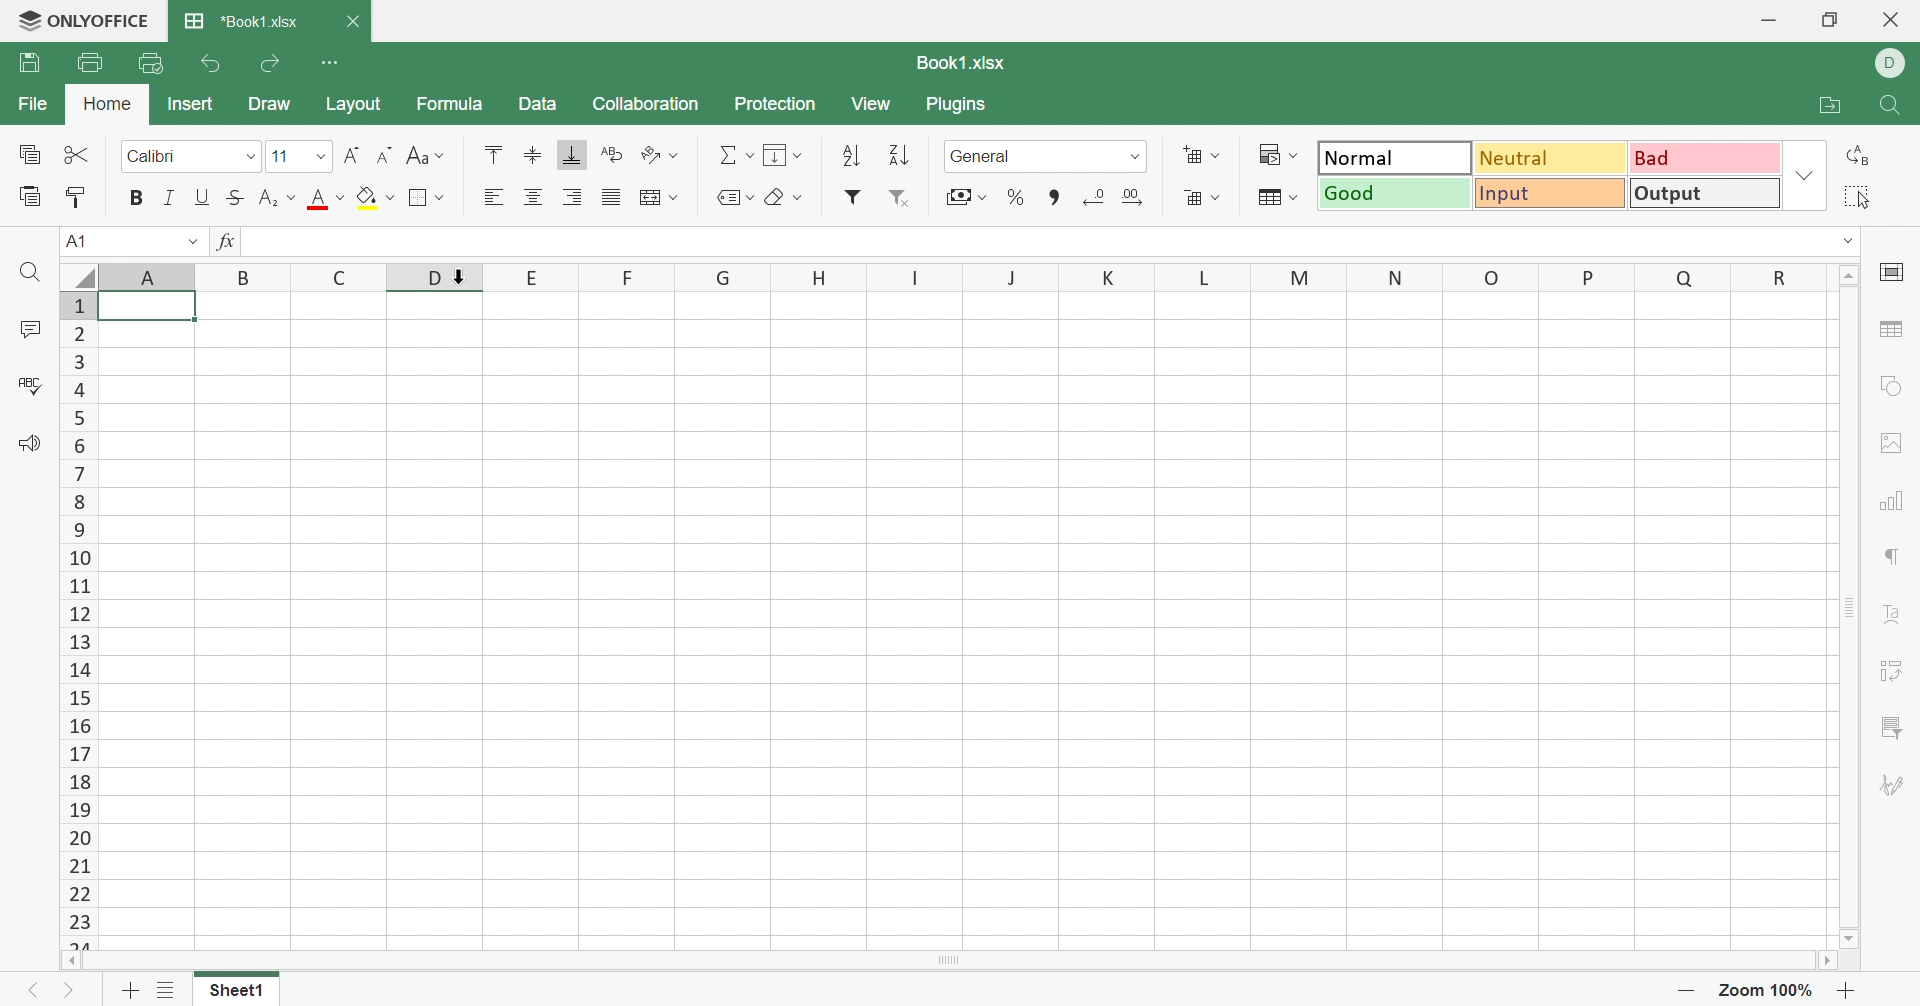  What do you see at coordinates (147, 64) in the screenshot?
I see `Quick Print` at bounding box center [147, 64].